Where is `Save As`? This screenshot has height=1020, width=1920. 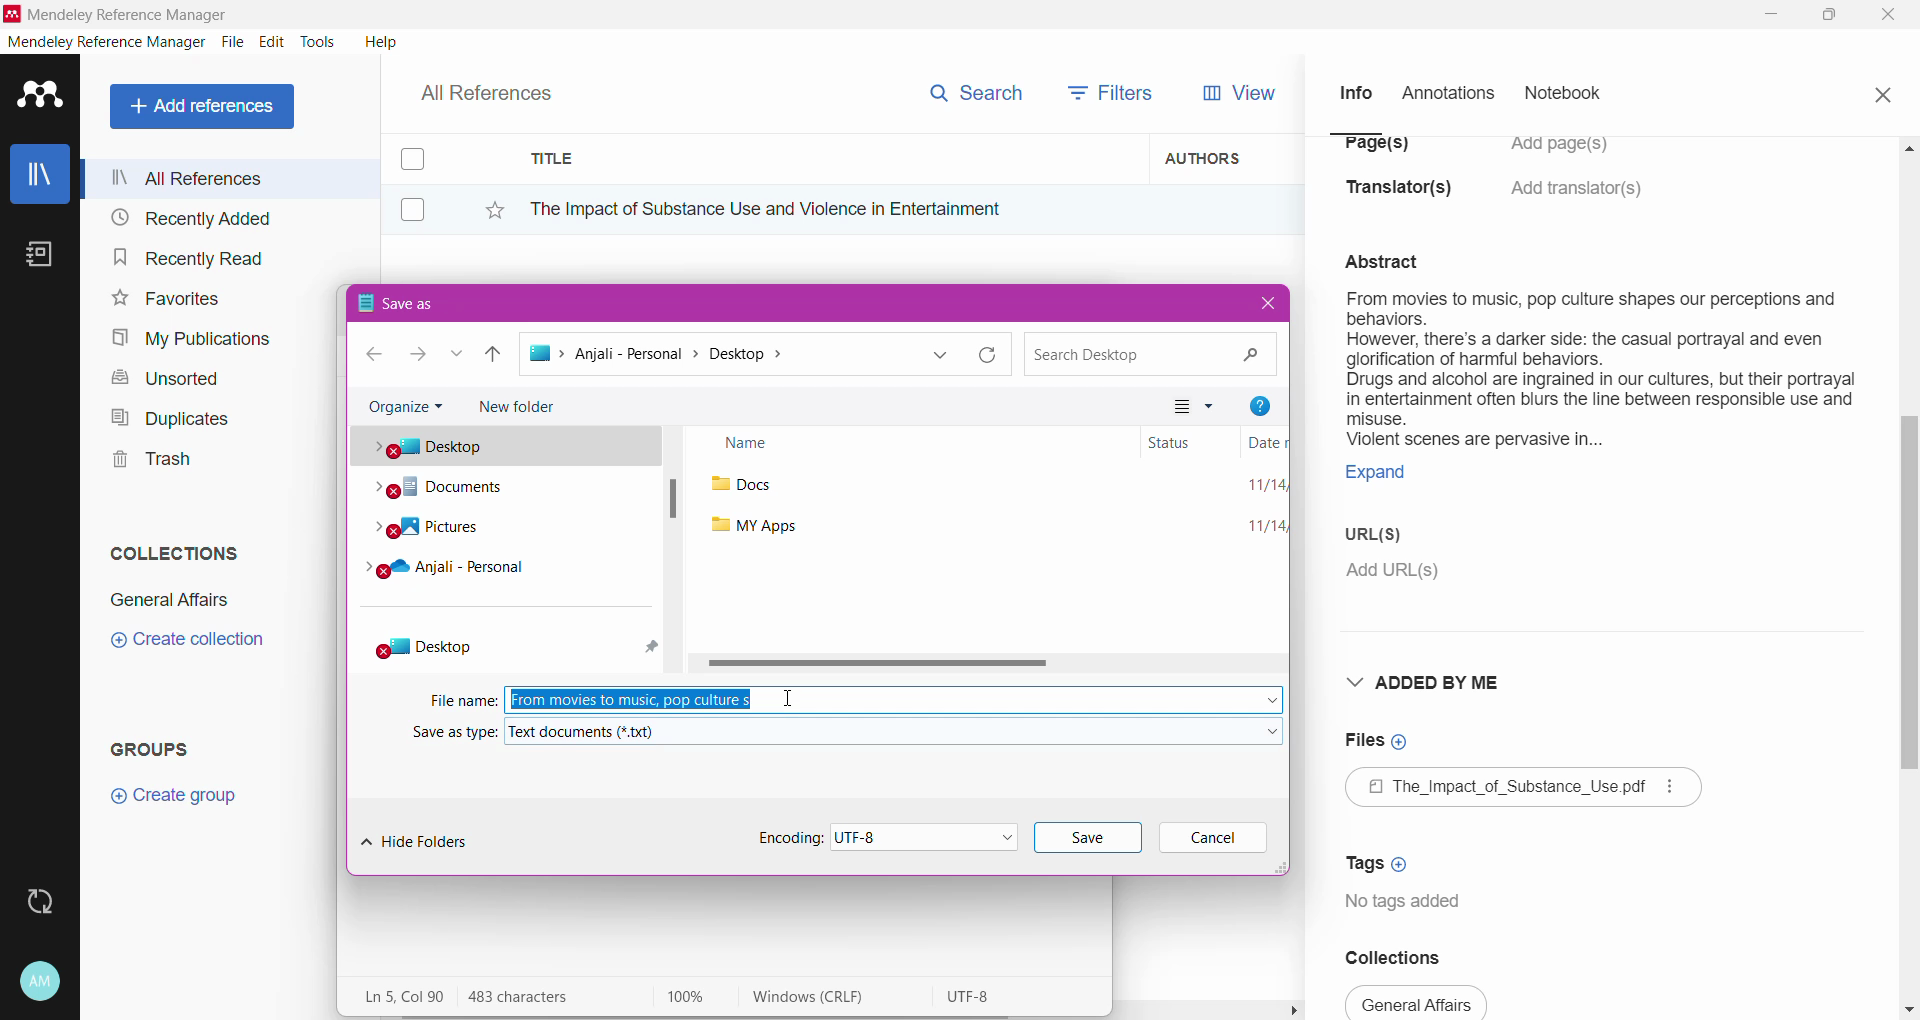 Save As is located at coordinates (496, 302).